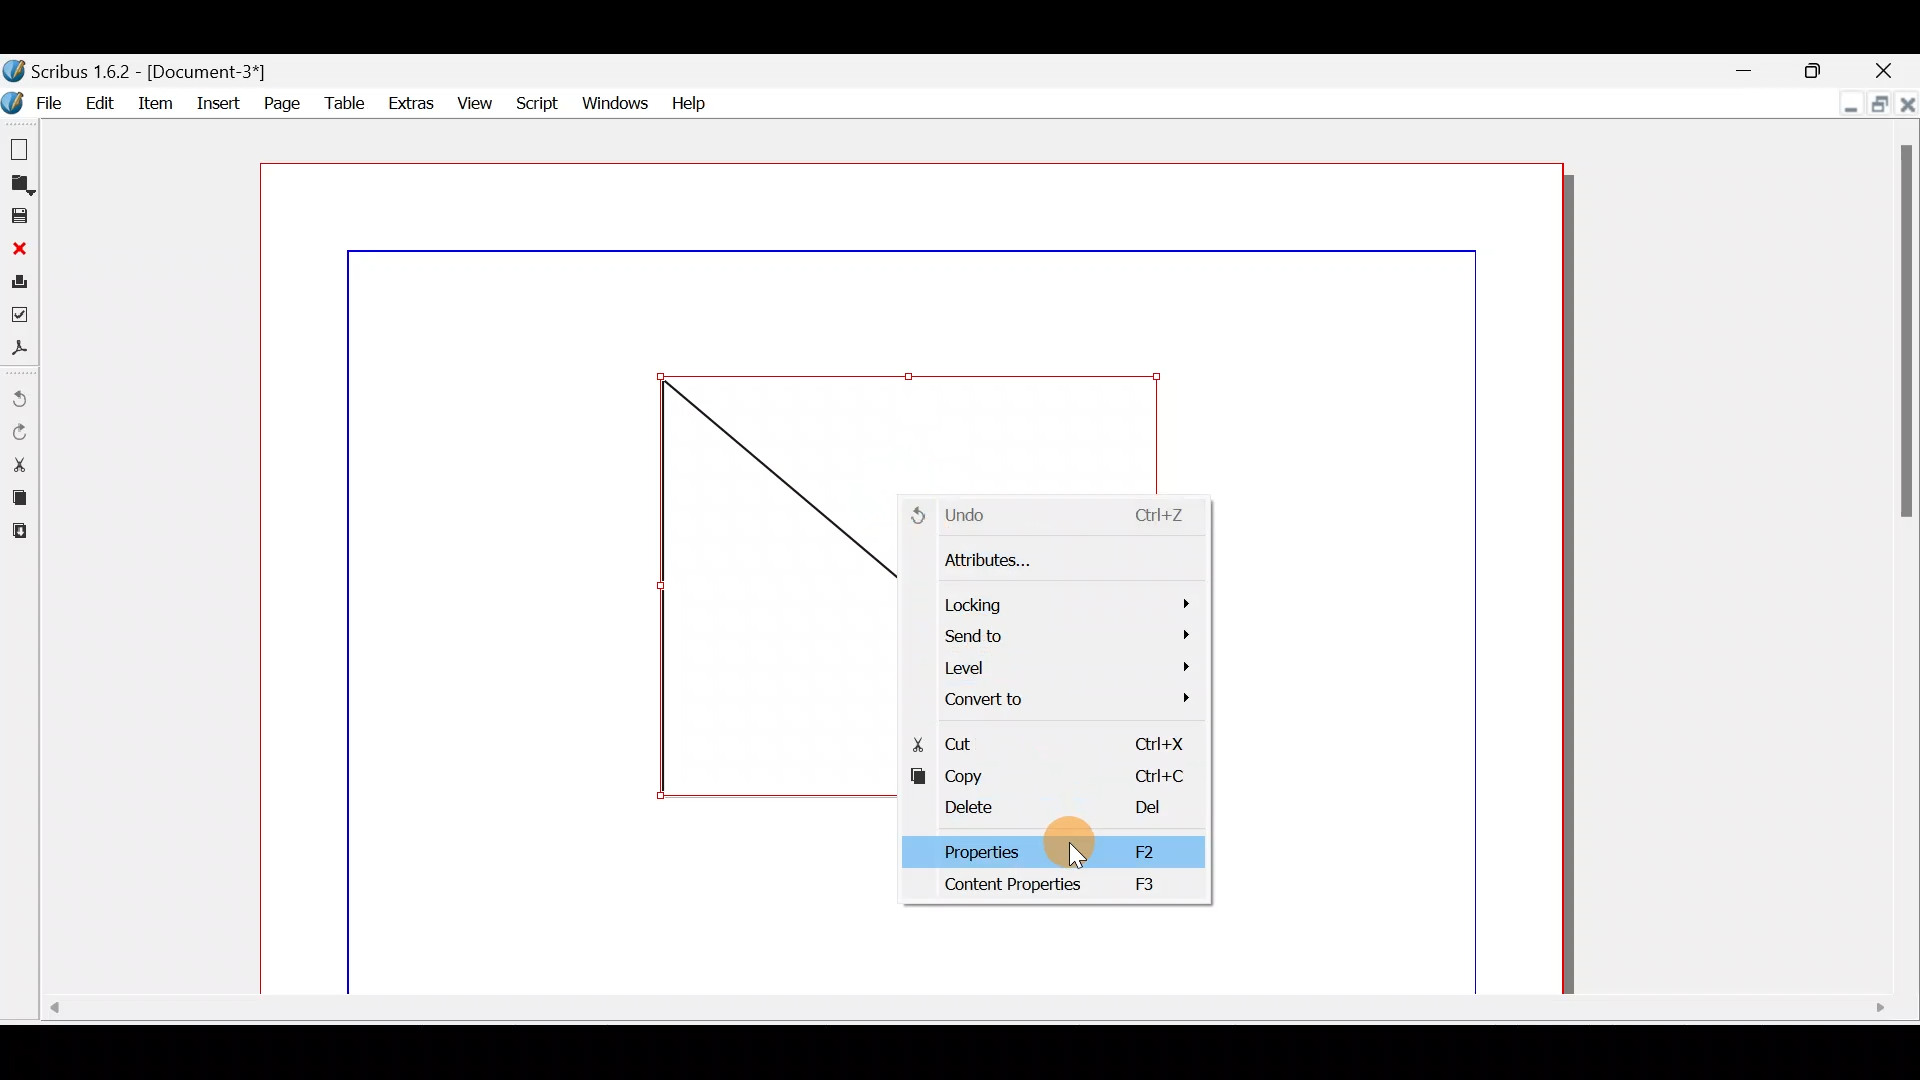 Image resolution: width=1920 pixels, height=1080 pixels. What do you see at coordinates (158, 69) in the screenshot?
I see `Document name` at bounding box center [158, 69].